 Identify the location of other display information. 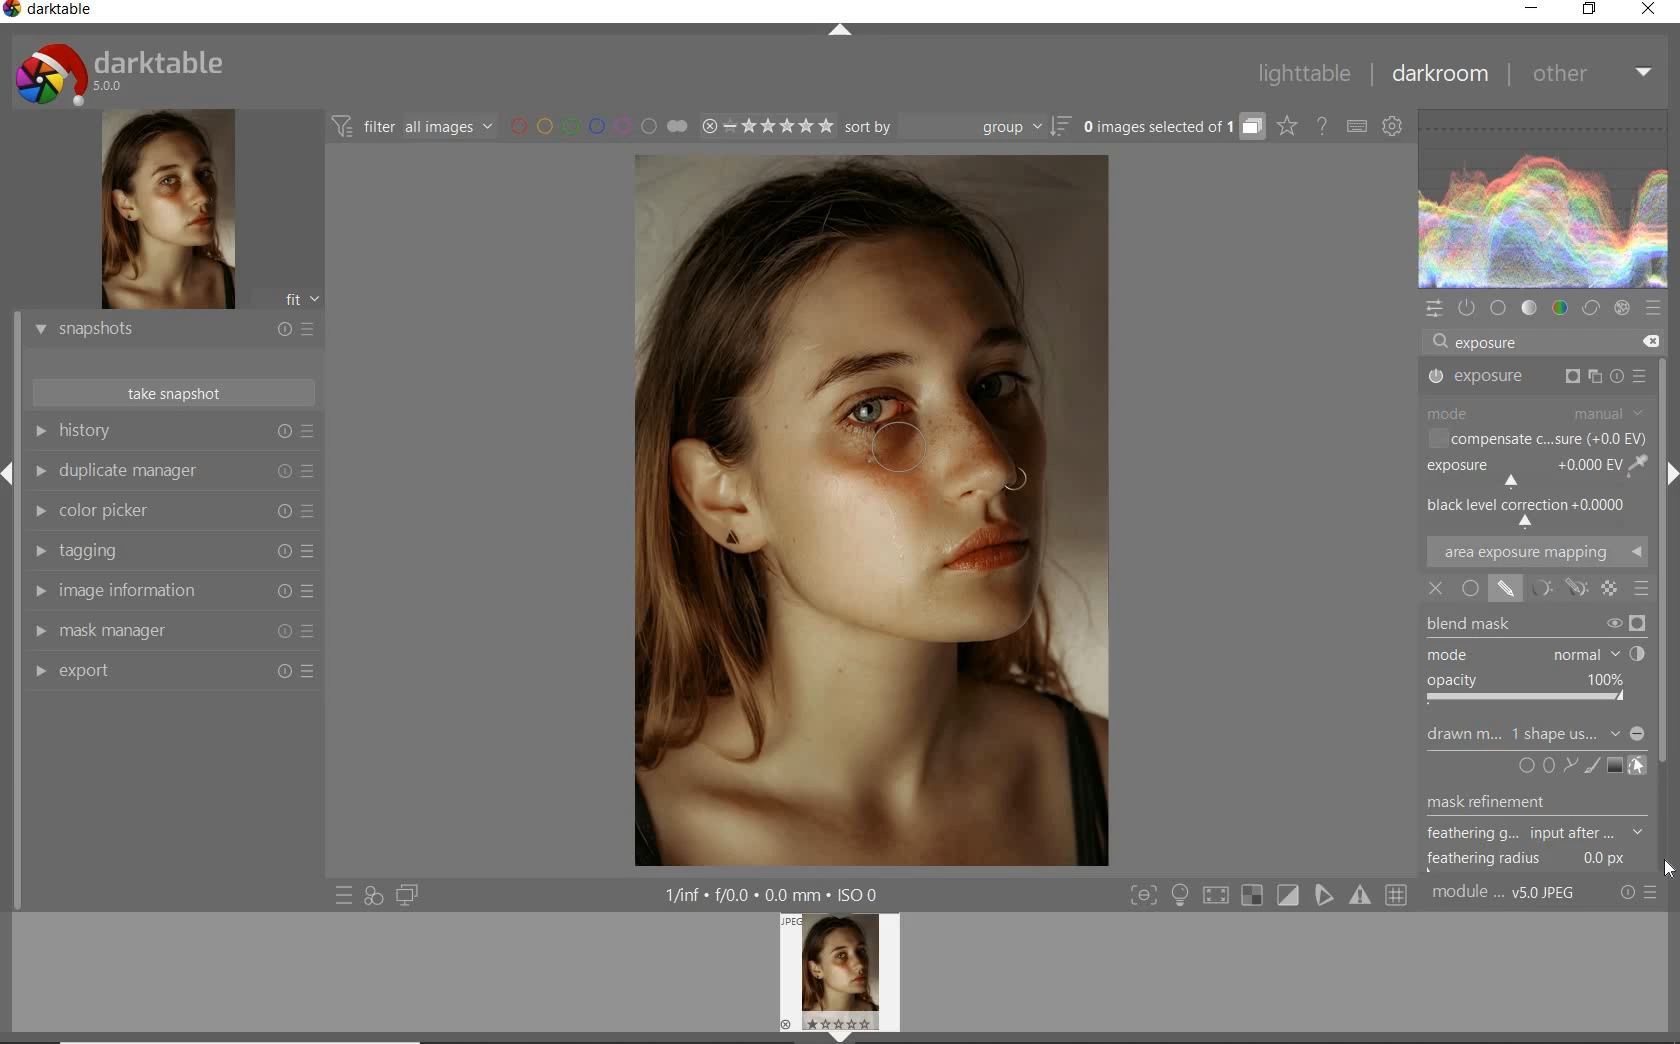
(775, 894).